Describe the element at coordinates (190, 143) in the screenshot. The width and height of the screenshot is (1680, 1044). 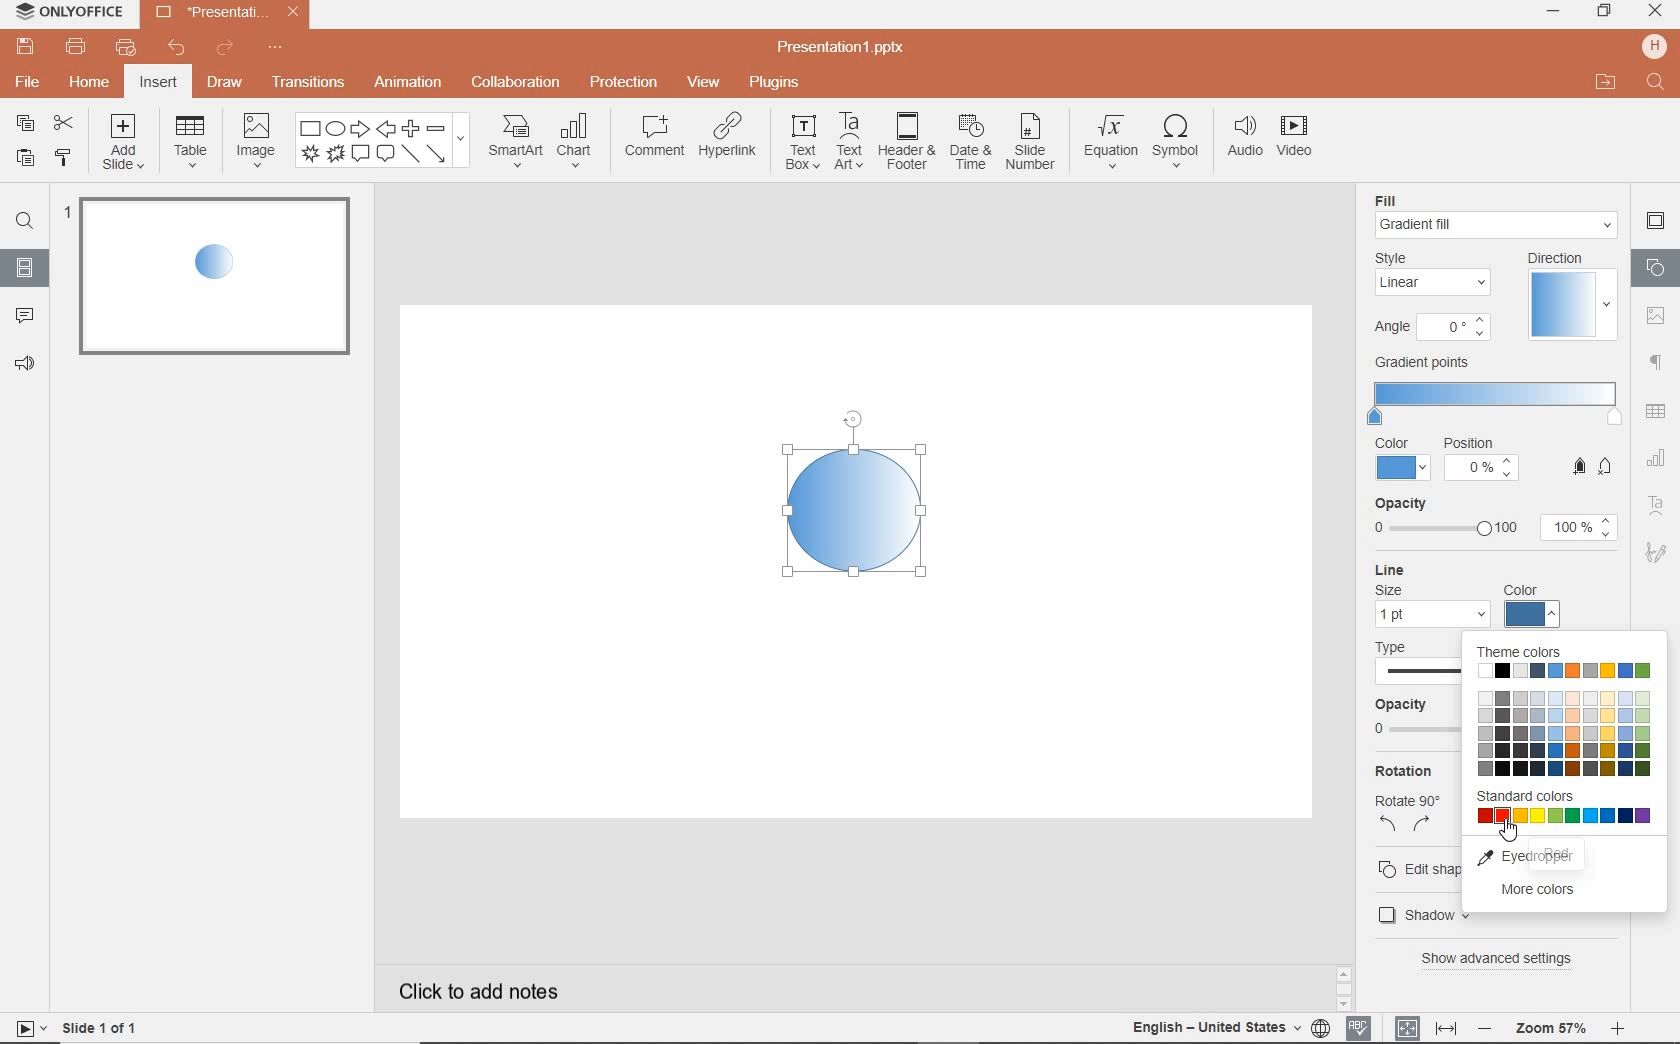
I see `table` at that location.